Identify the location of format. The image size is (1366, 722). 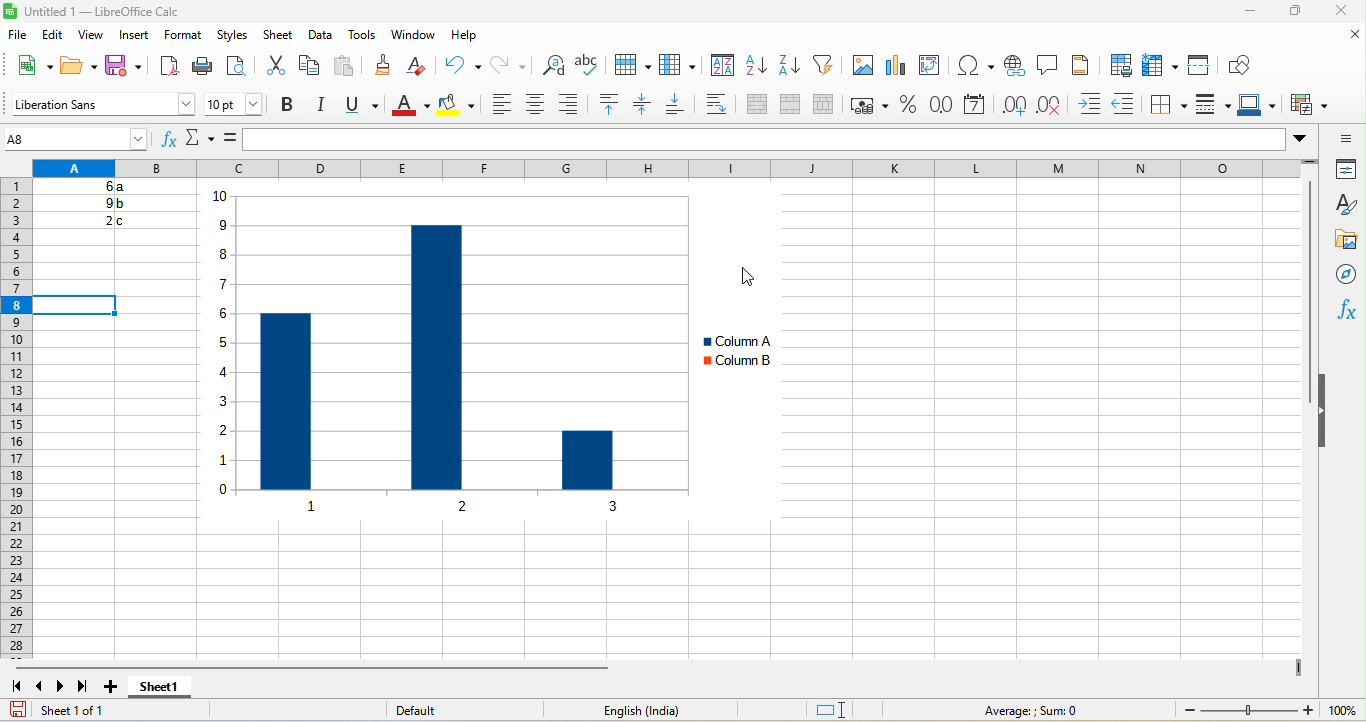
(182, 36).